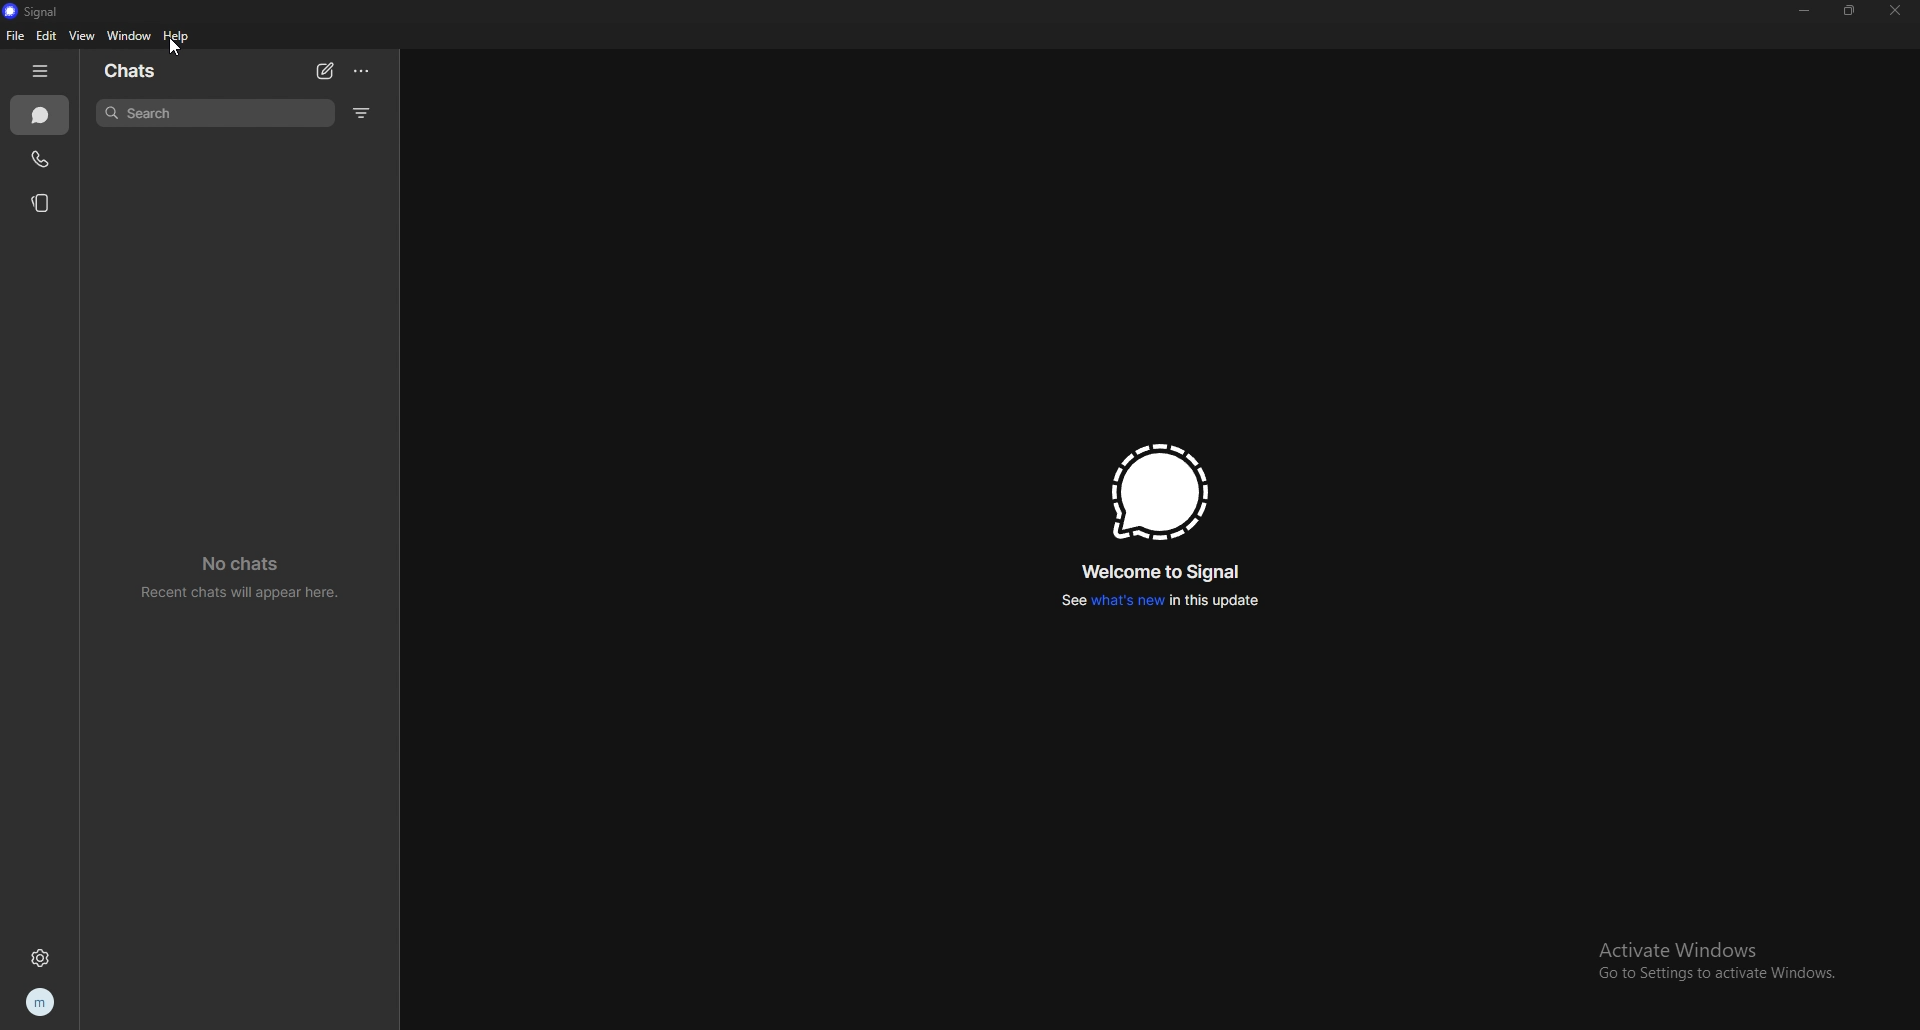 Image resolution: width=1920 pixels, height=1030 pixels. What do you see at coordinates (364, 70) in the screenshot?
I see `options` at bounding box center [364, 70].